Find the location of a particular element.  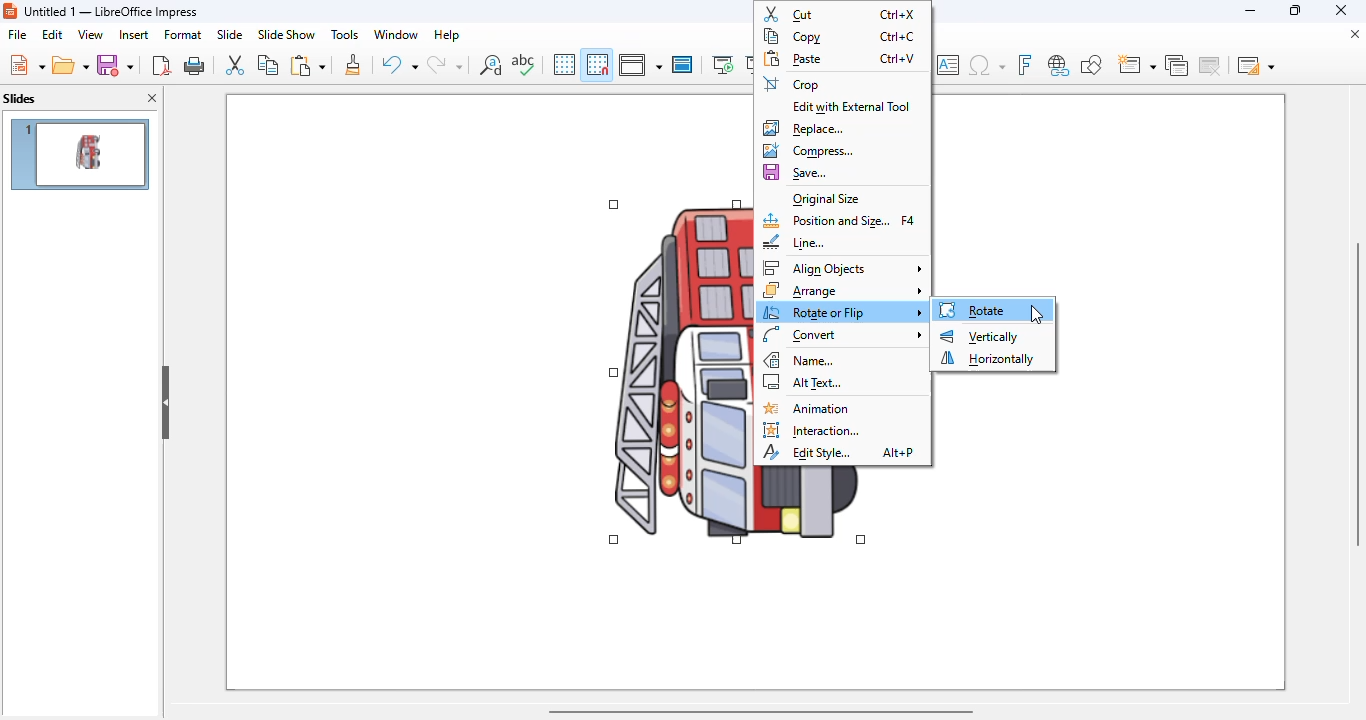

replace is located at coordinates (803, 128).